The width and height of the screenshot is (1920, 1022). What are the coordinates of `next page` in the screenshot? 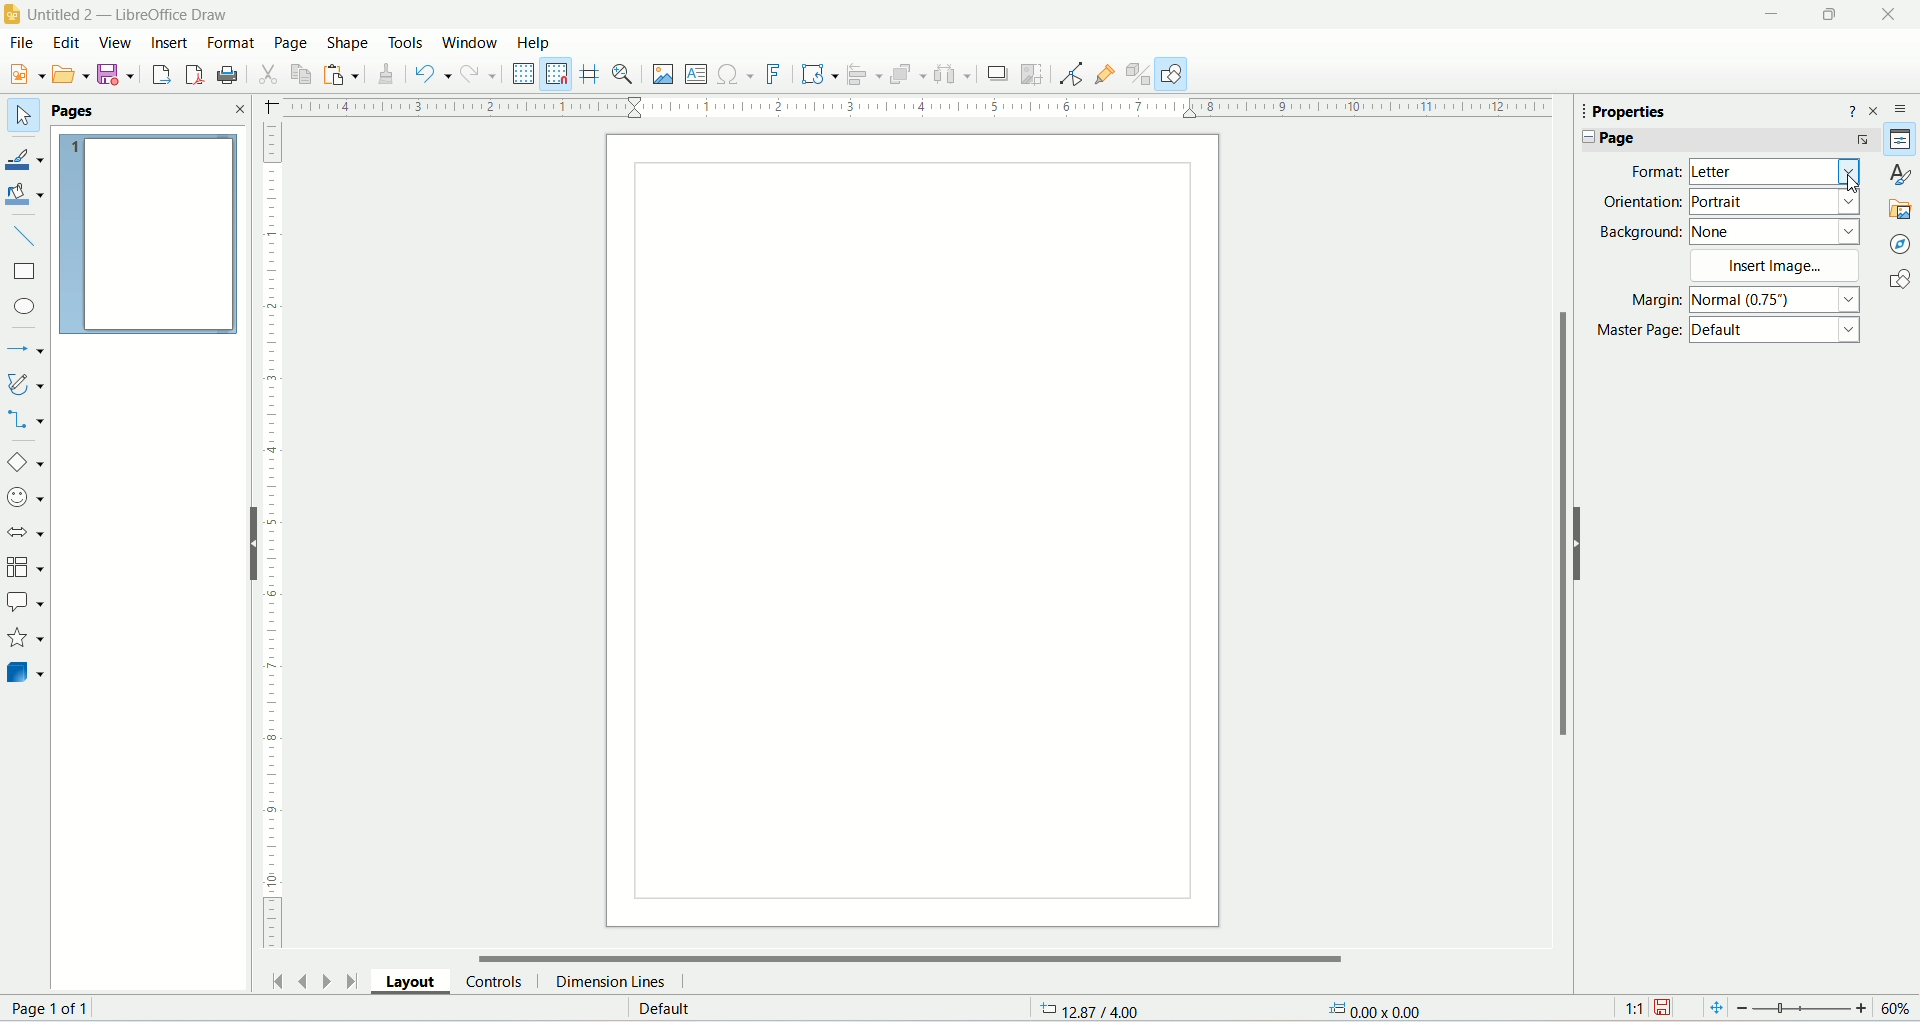 It's located at (325, 980).